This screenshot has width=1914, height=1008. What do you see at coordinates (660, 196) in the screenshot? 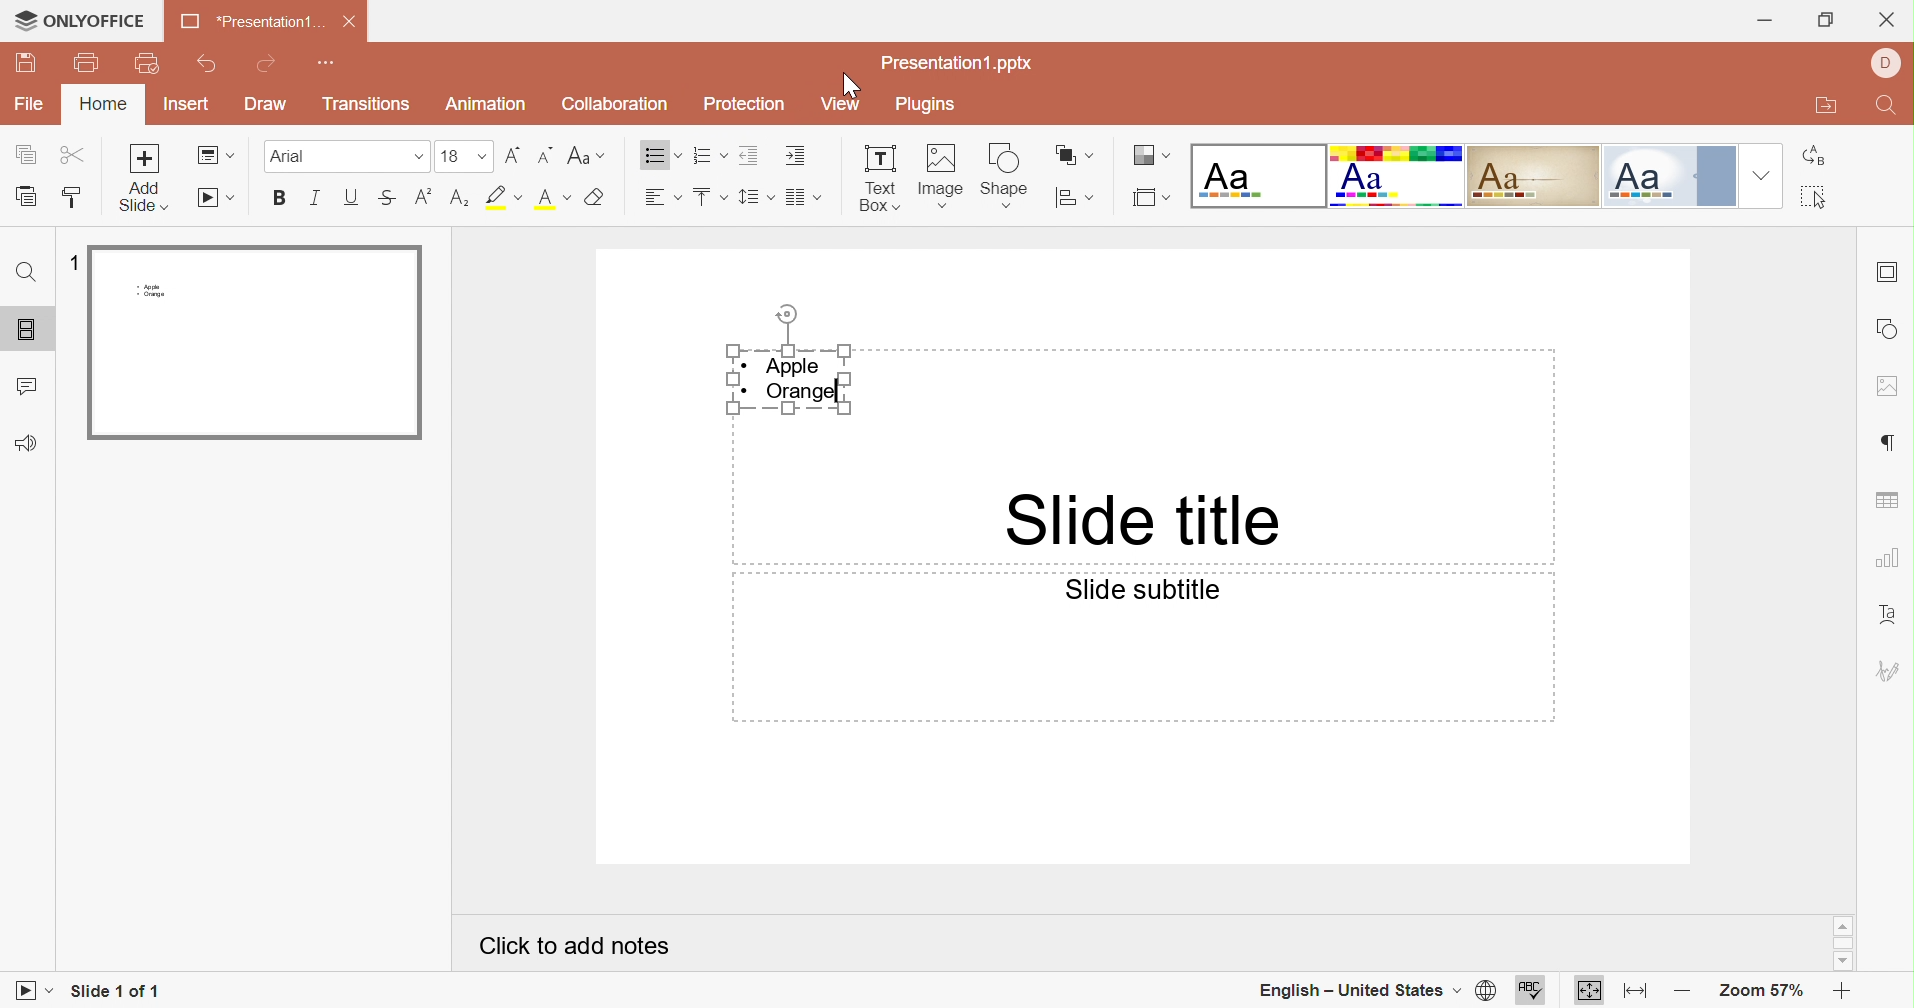
I see `Horizontal align` at bounding box center [660, 196].